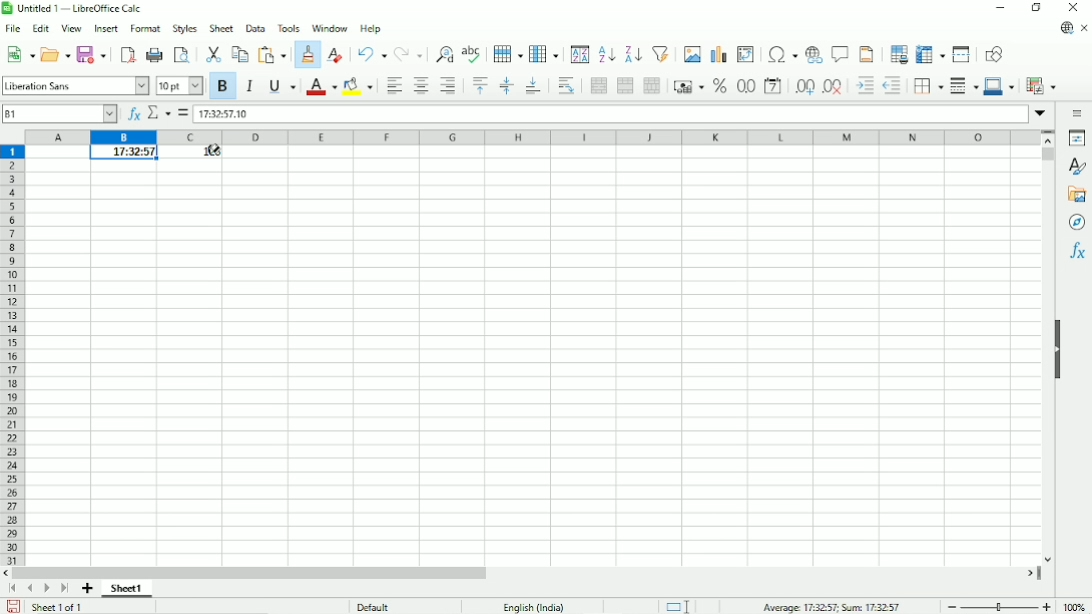 Image resolution: width=1092 pixels, height=614 pixels. What do you see at coordinates (178, 86) in the screenshot?
I see `Font size` at bounding box center [178, 86].